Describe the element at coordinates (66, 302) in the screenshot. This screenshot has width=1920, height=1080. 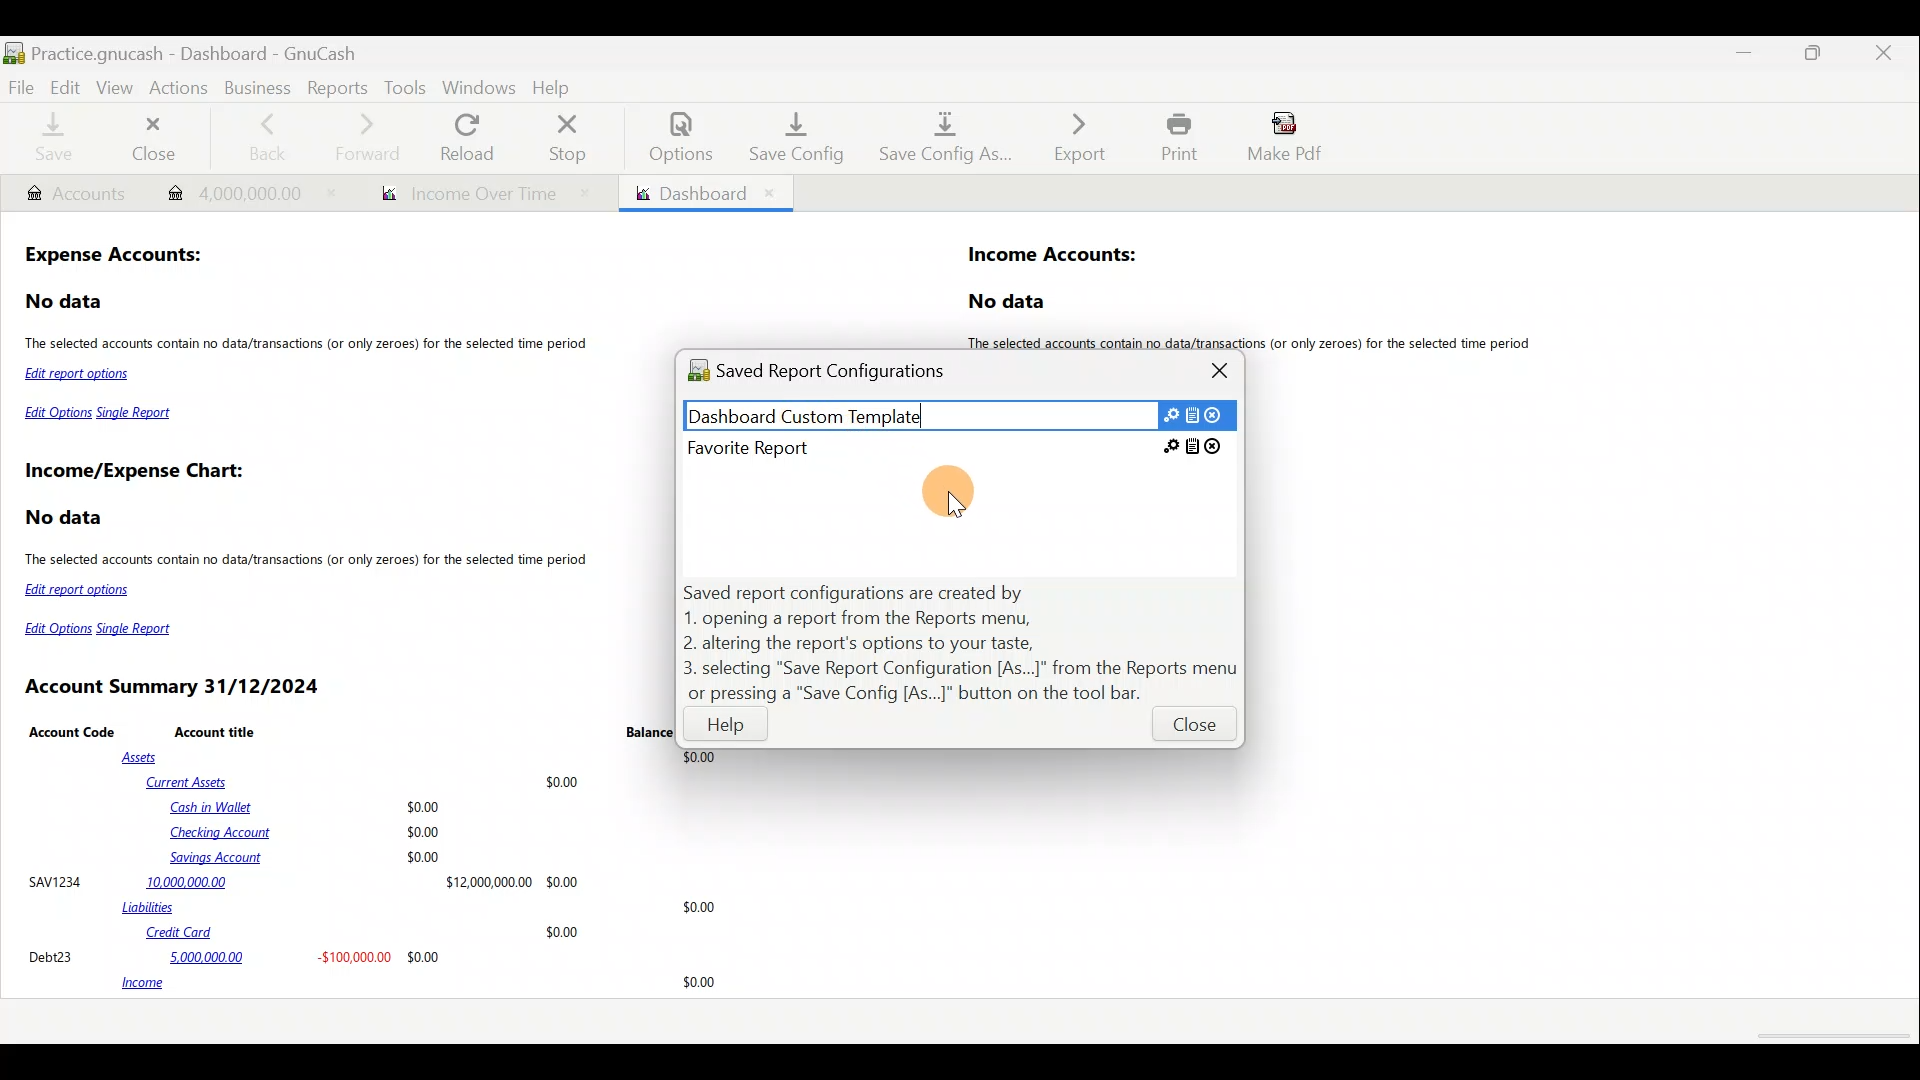
I see `No data` at that location.